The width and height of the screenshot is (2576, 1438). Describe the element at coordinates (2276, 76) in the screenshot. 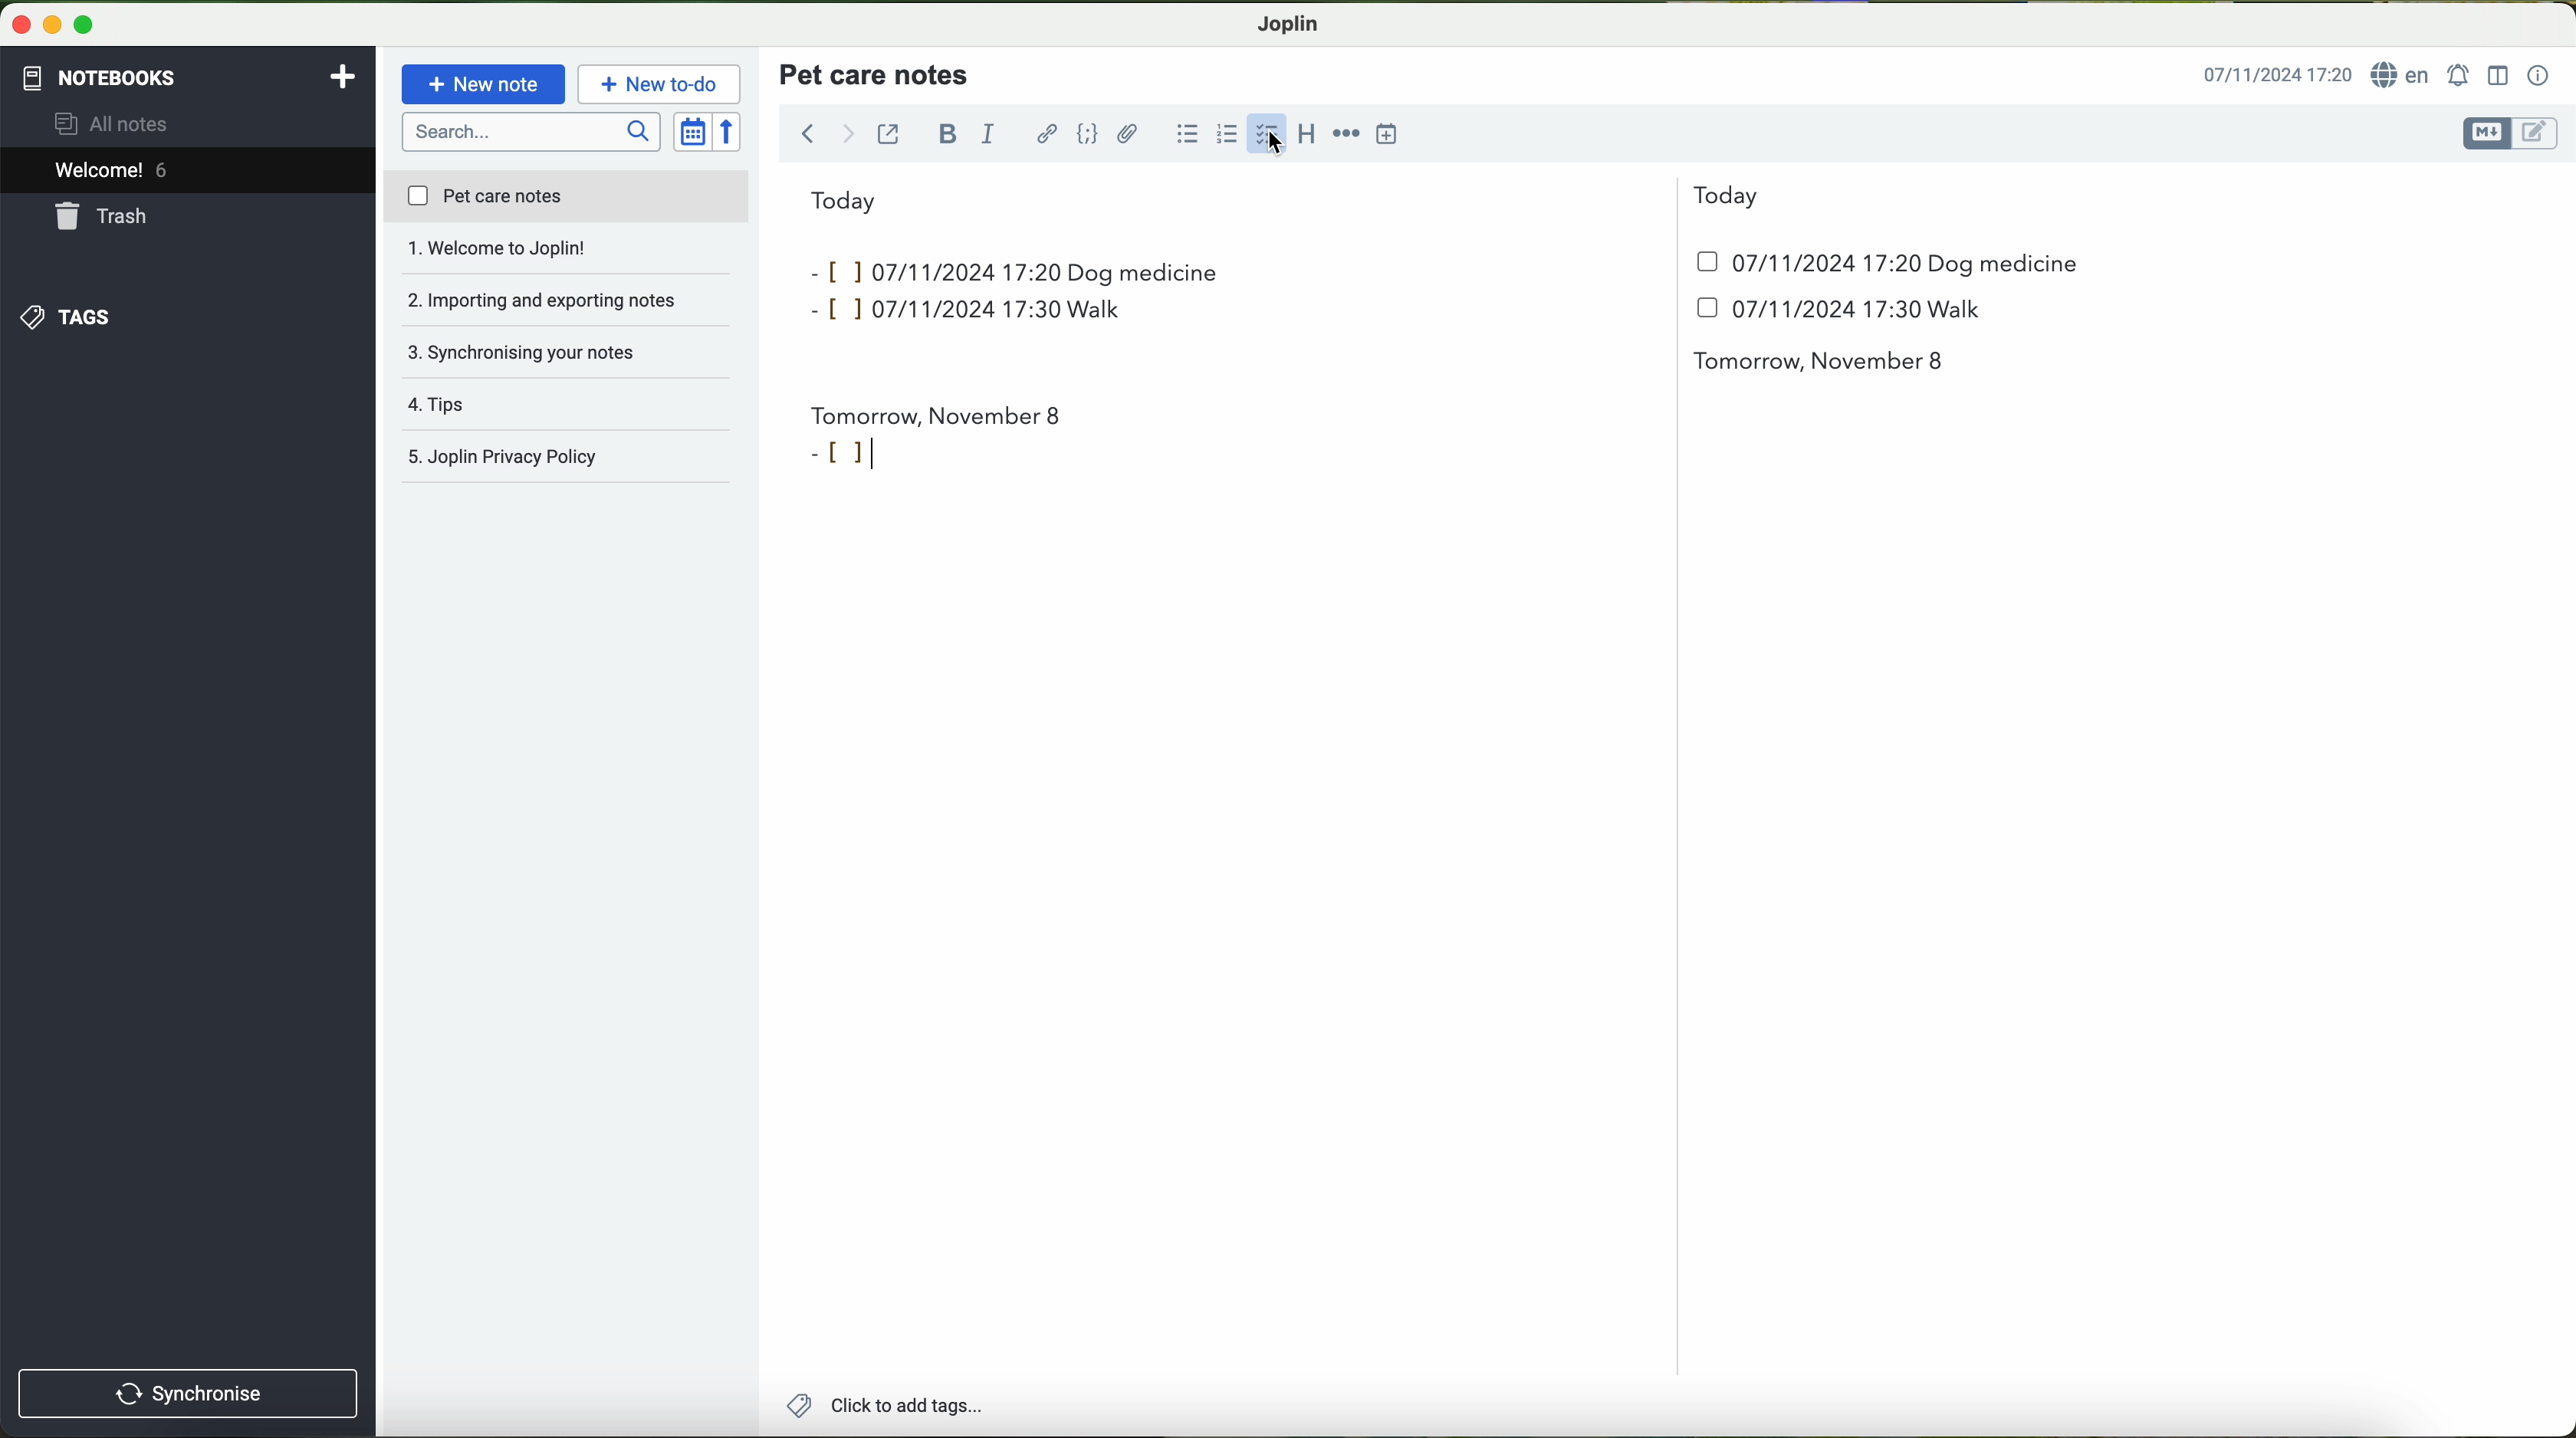

I see `hour and date` at that location.